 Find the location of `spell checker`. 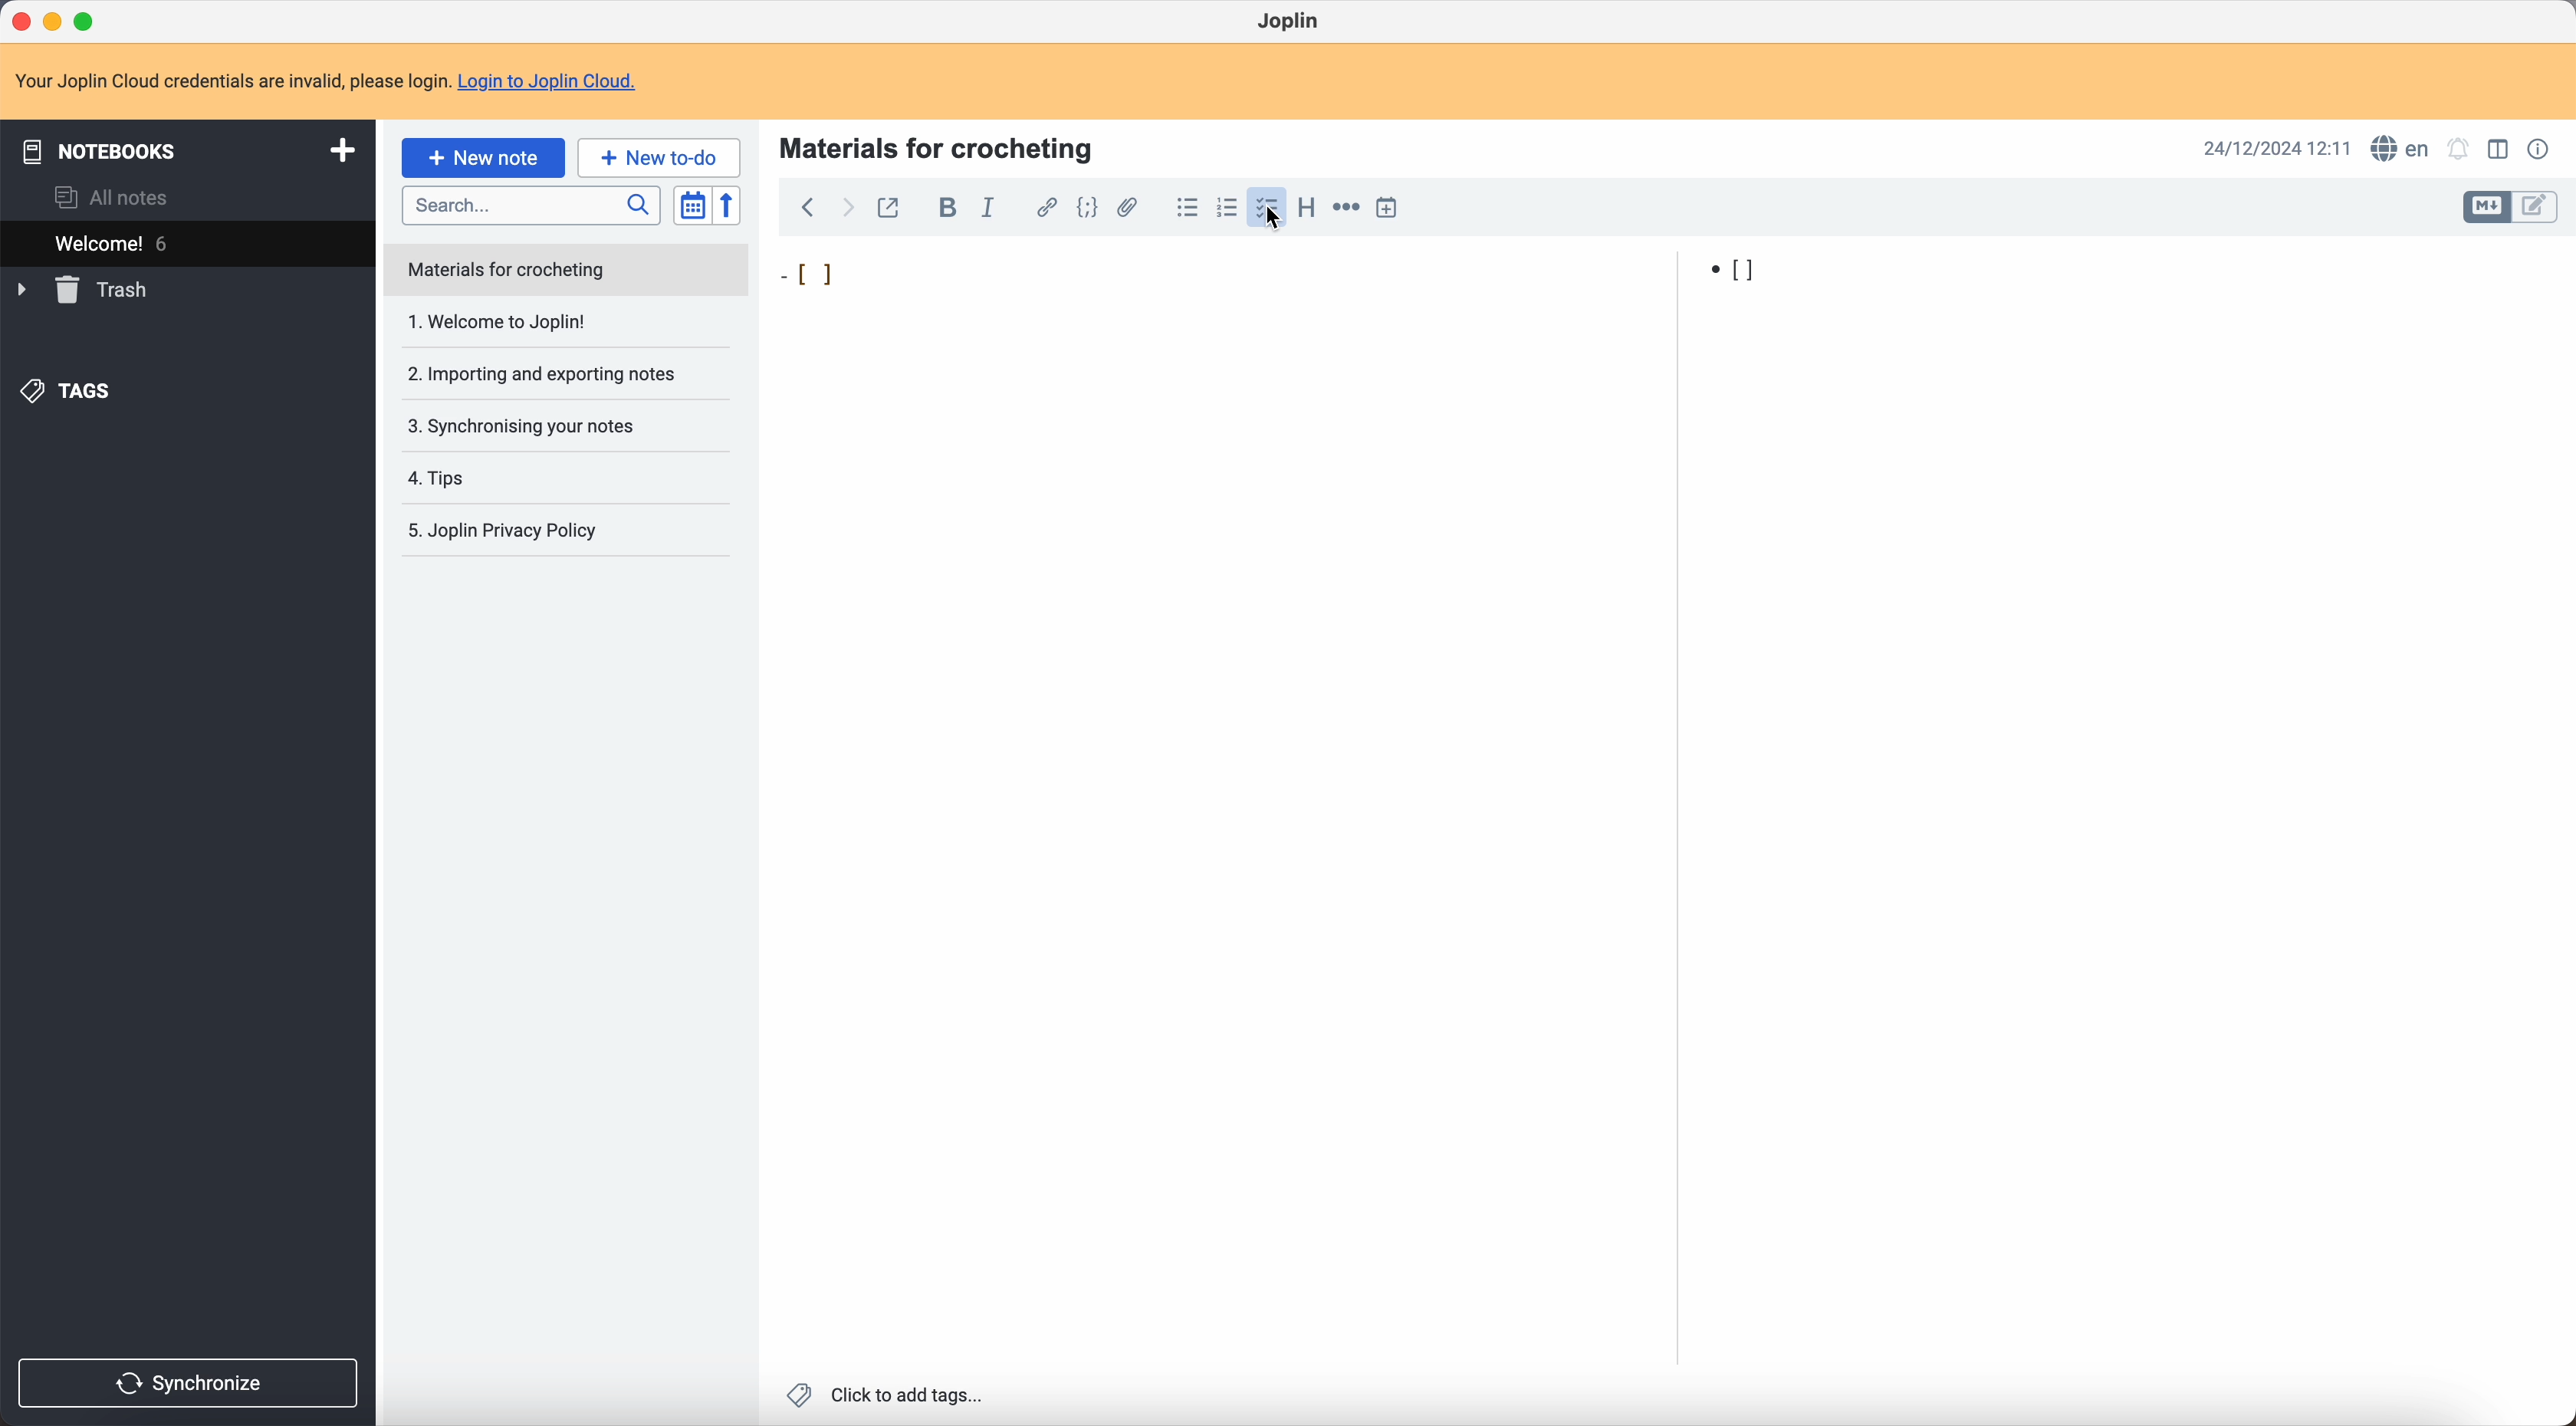

spell checker is located at coordinates (2397, 148).